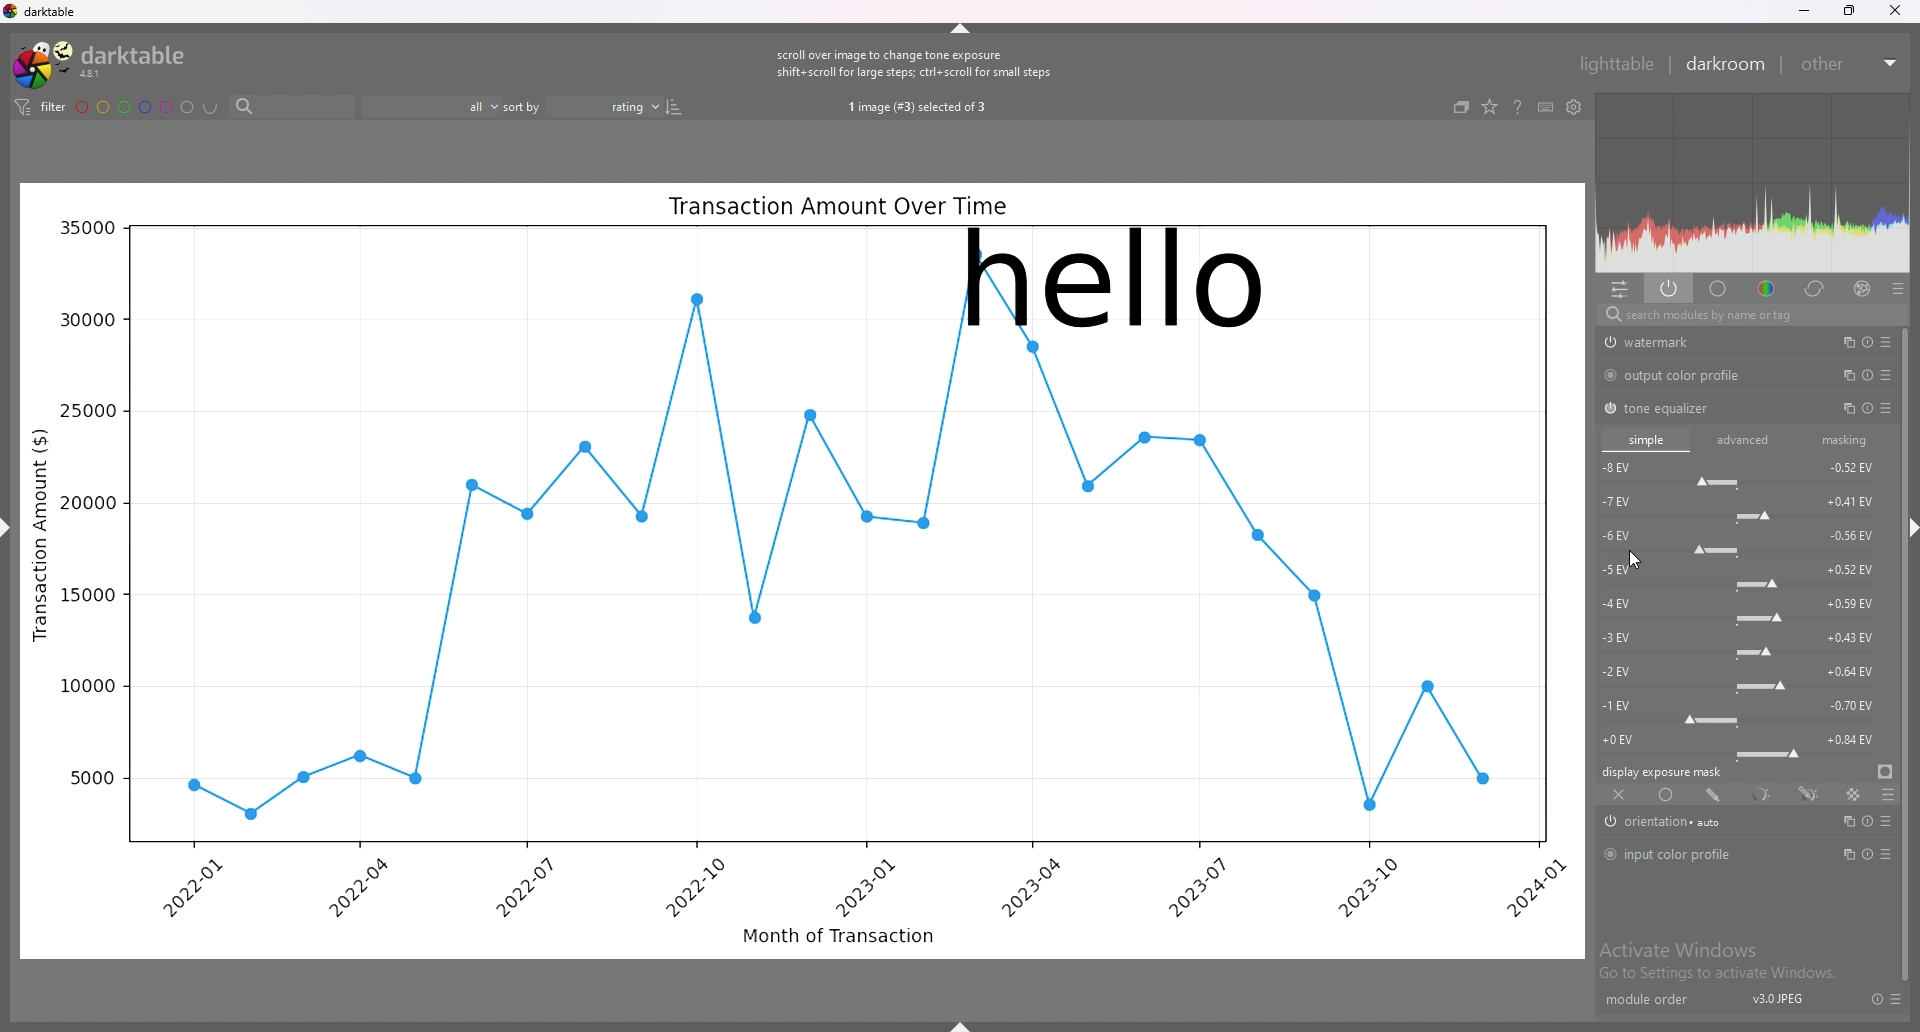 This screenshot has width=1920, height=1032. What do you see at coordinates (1747, 642) in the screenshot?
I see `-3 EV force` at bounding box center [1747, 642].